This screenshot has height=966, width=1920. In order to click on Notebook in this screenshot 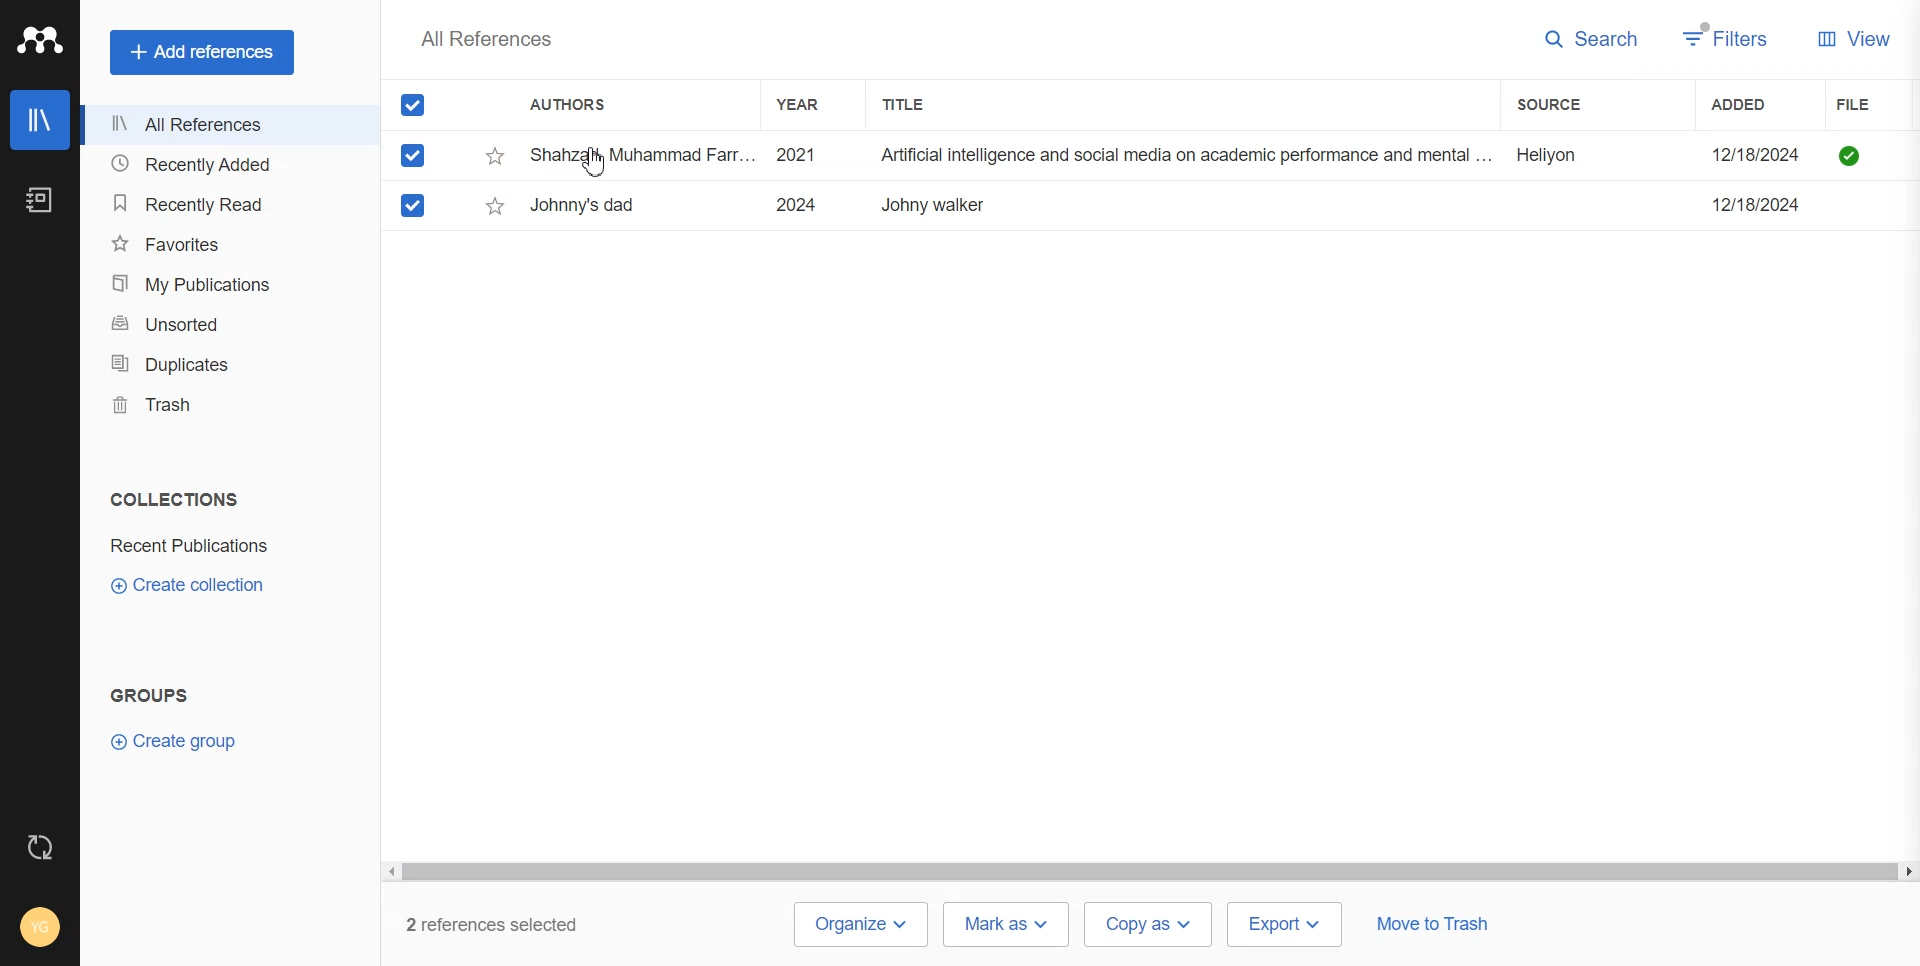, I will do `click(40, 200)`.